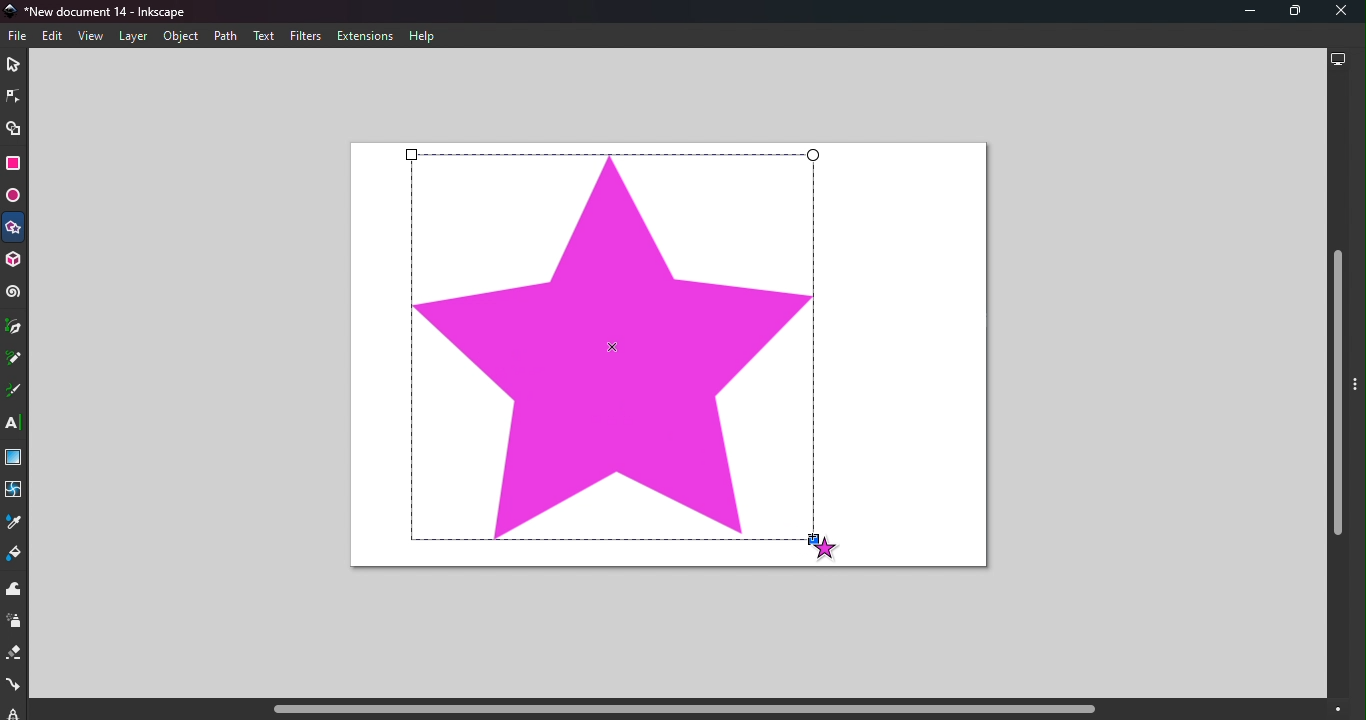 The height and width of the screenshot is (720, 1366). What do you see at coordinates (223, 35) in the screenshot?
I see `Path` at bounding box center [223, 35].